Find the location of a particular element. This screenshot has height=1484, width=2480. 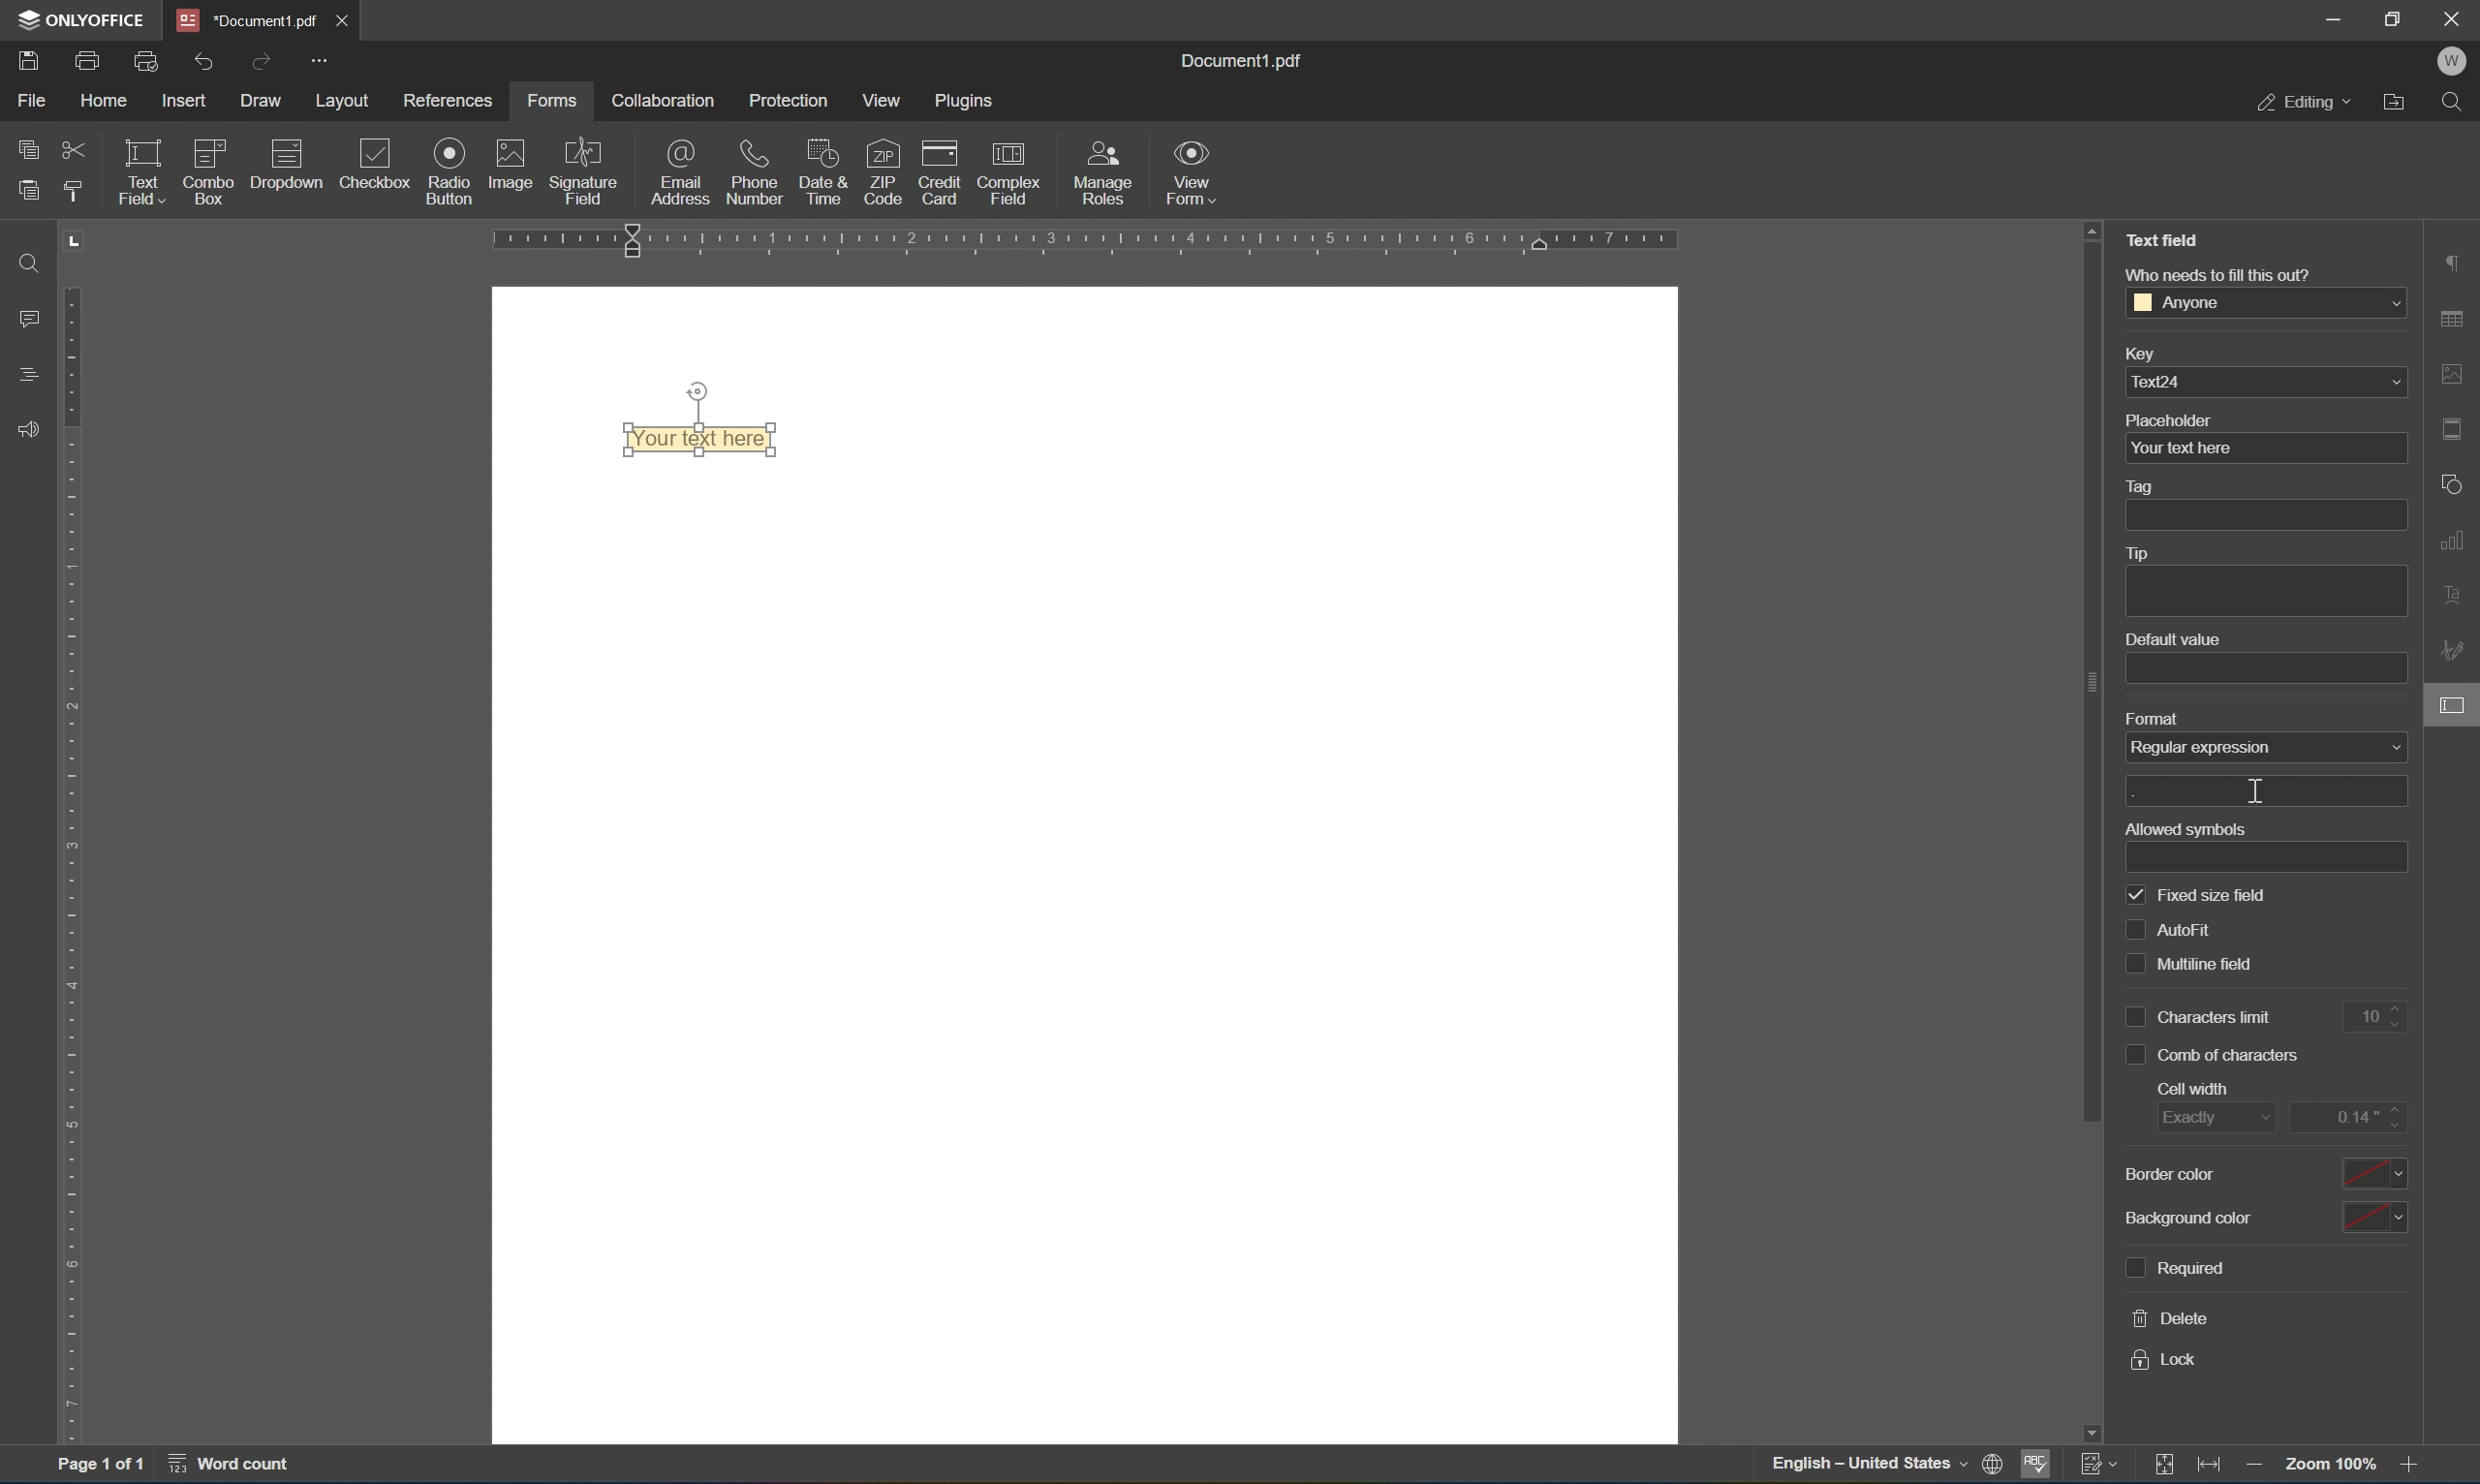

tag is located at coordinates (2144, 488).